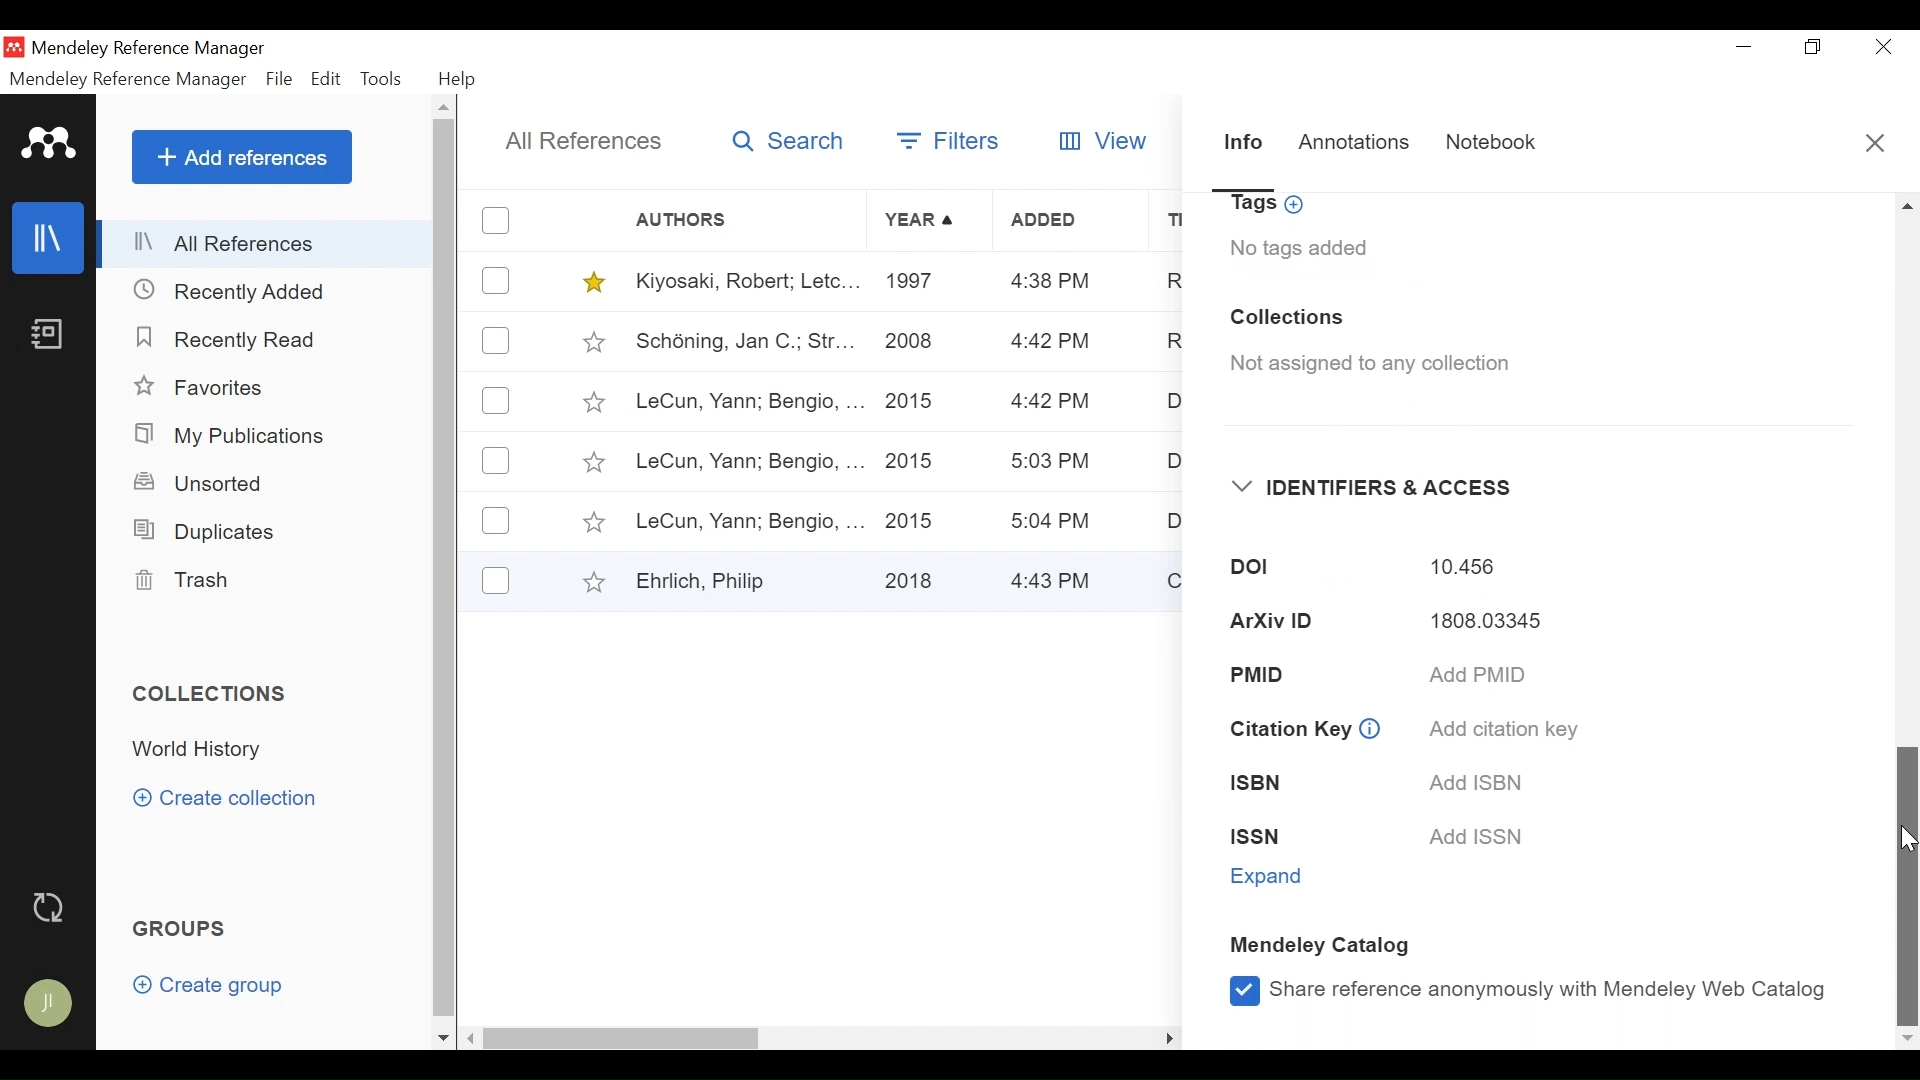 The height and width of the screenshot is (1080, 1920). I want to click on PMID, so click(1288, 673).